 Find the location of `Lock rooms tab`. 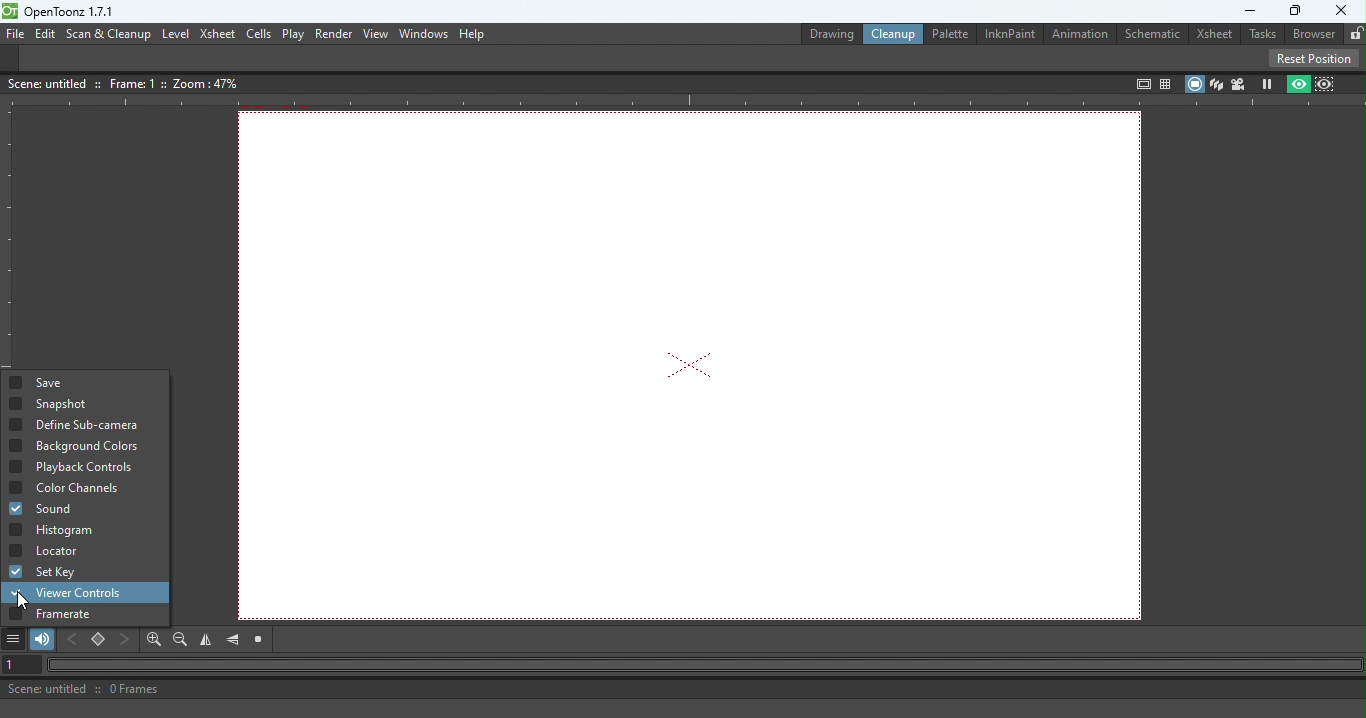

Lock rooms tab is located at coordinates (1352, 32).